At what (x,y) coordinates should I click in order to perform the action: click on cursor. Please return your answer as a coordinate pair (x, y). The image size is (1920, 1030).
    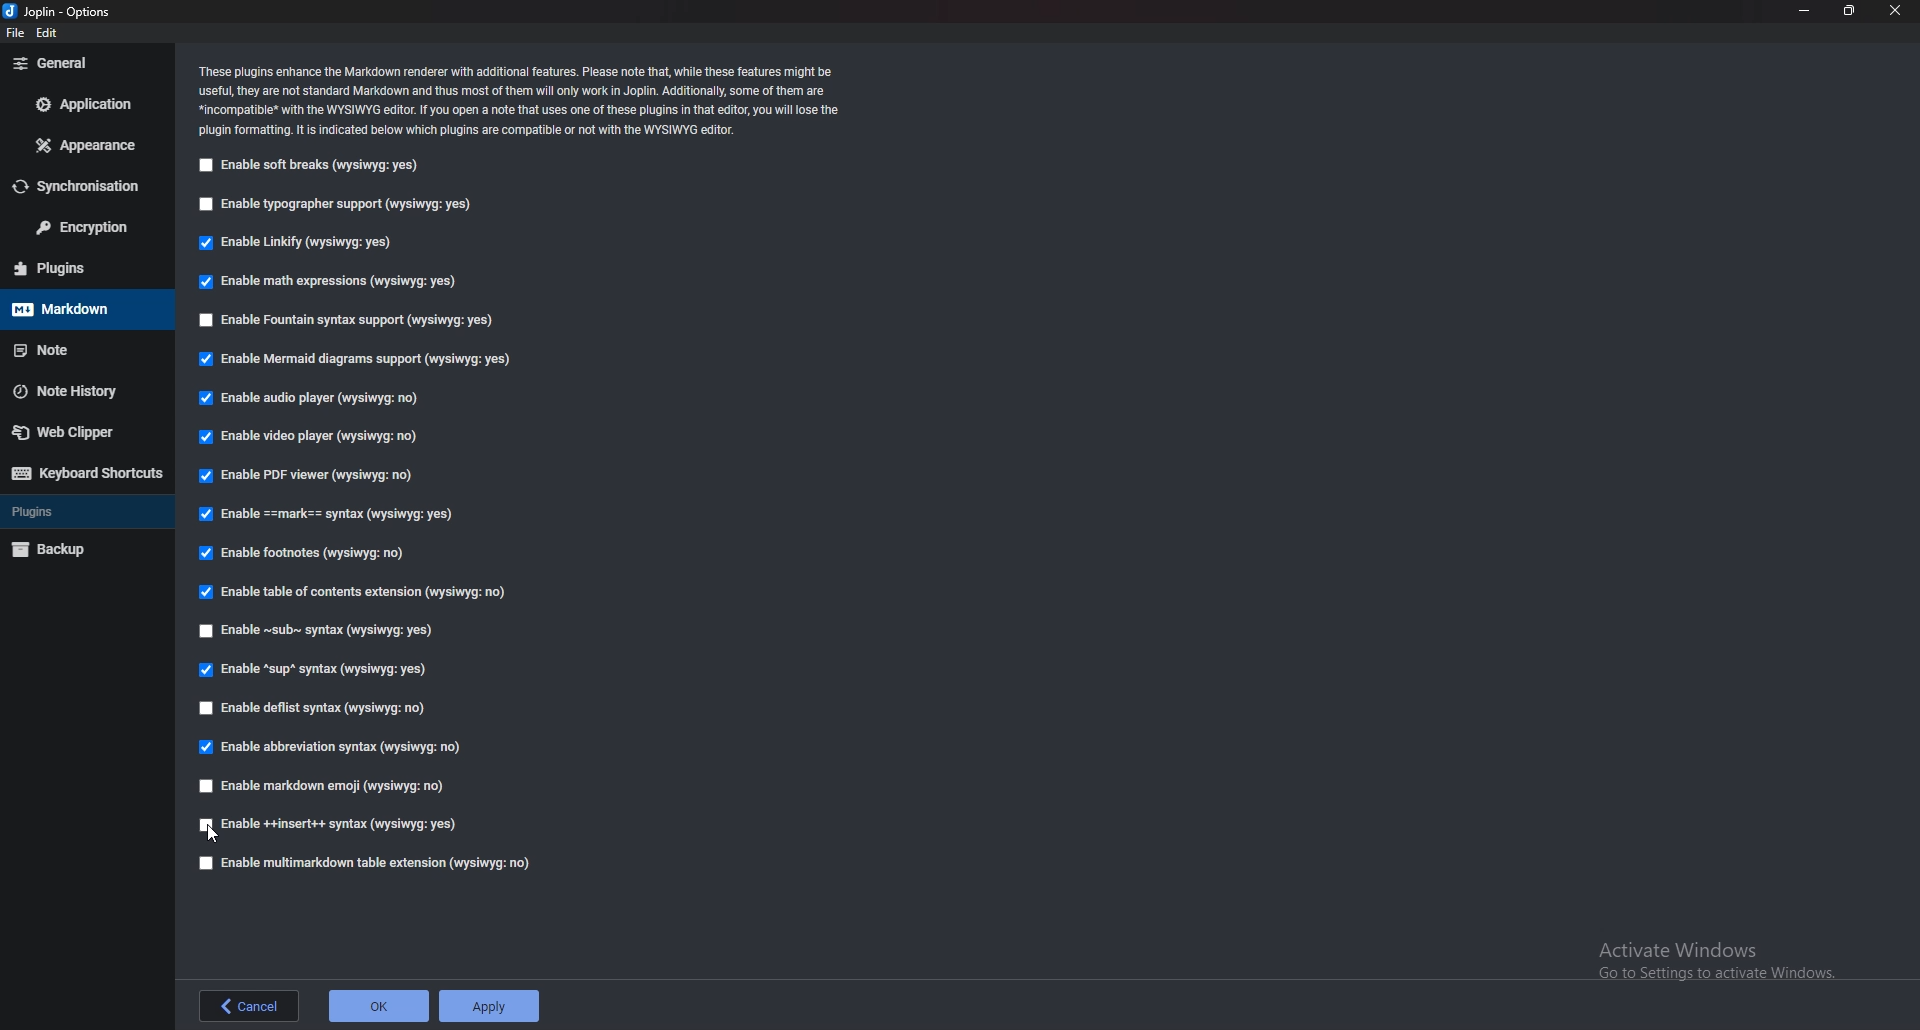
    Looking at the image, I should click on (215, 833).